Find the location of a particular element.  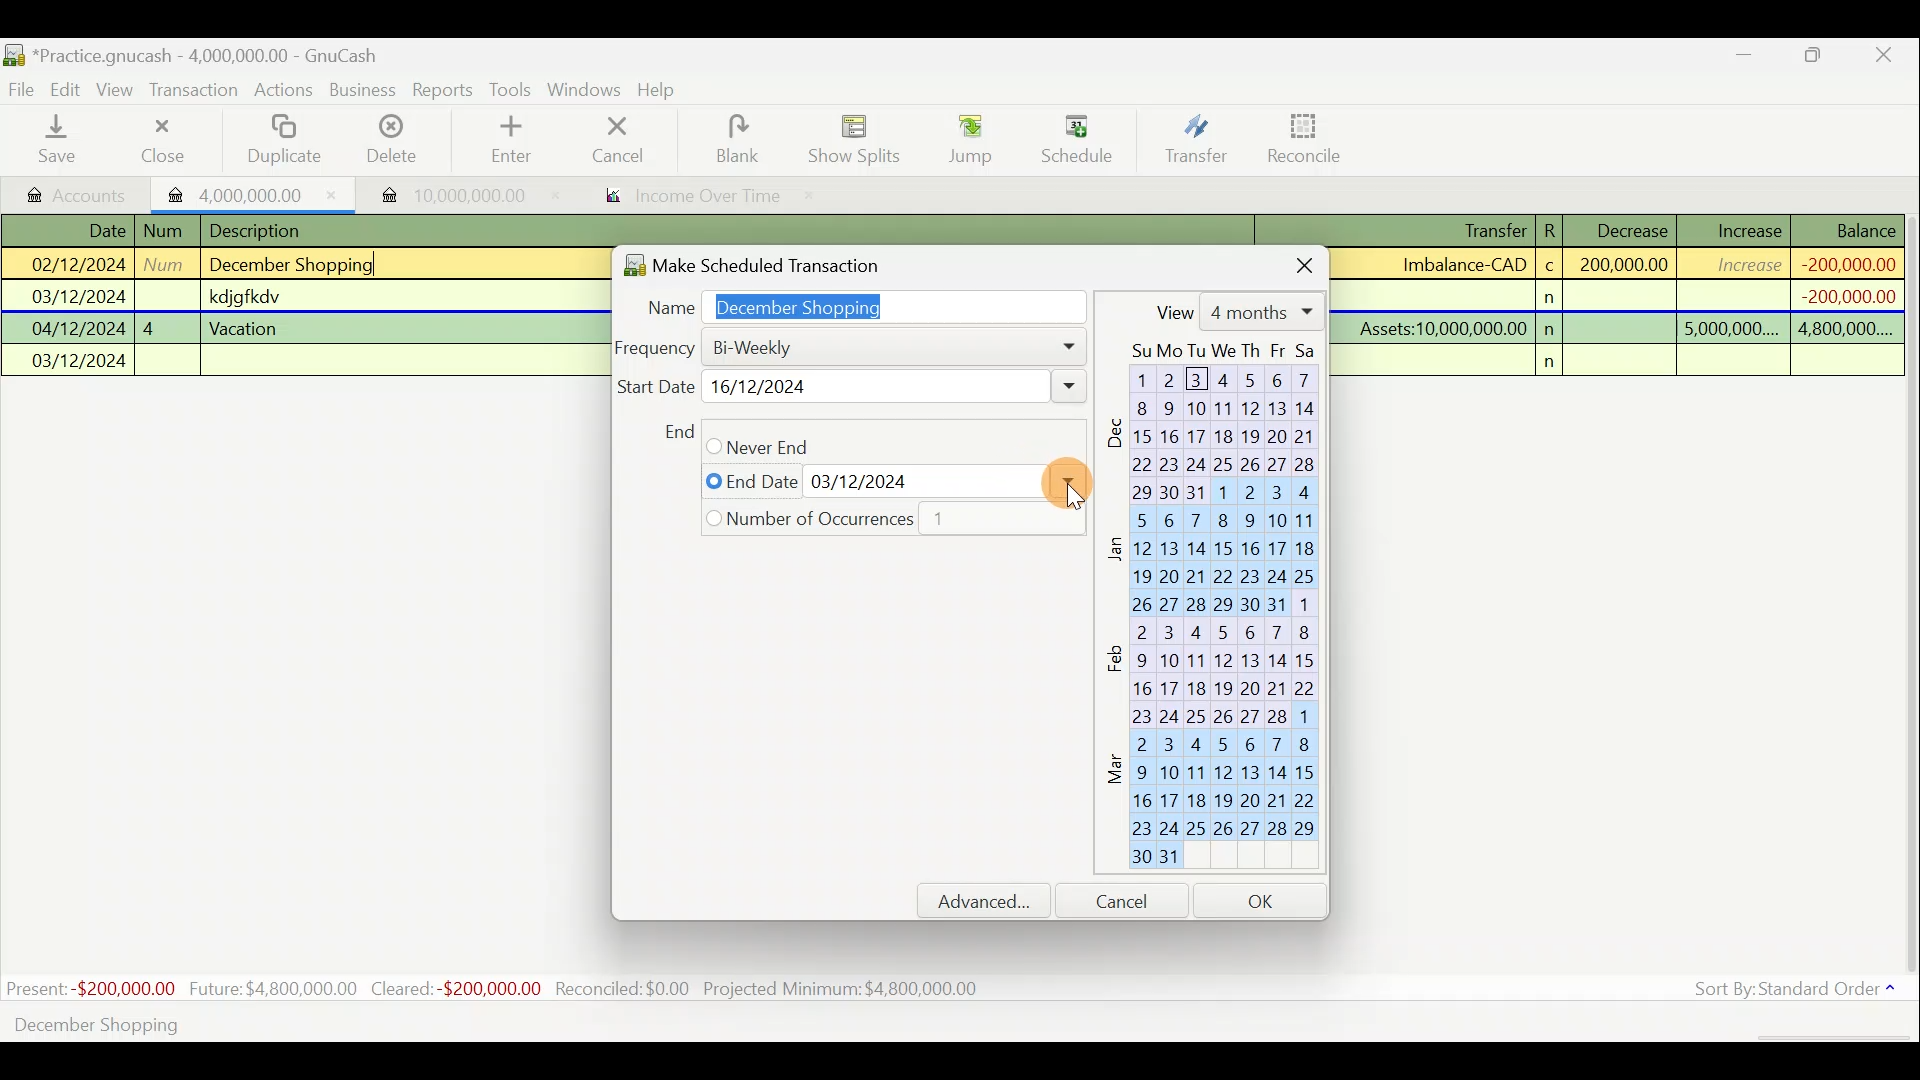

Imported transaction 1 is located at coordinates (254, 193).